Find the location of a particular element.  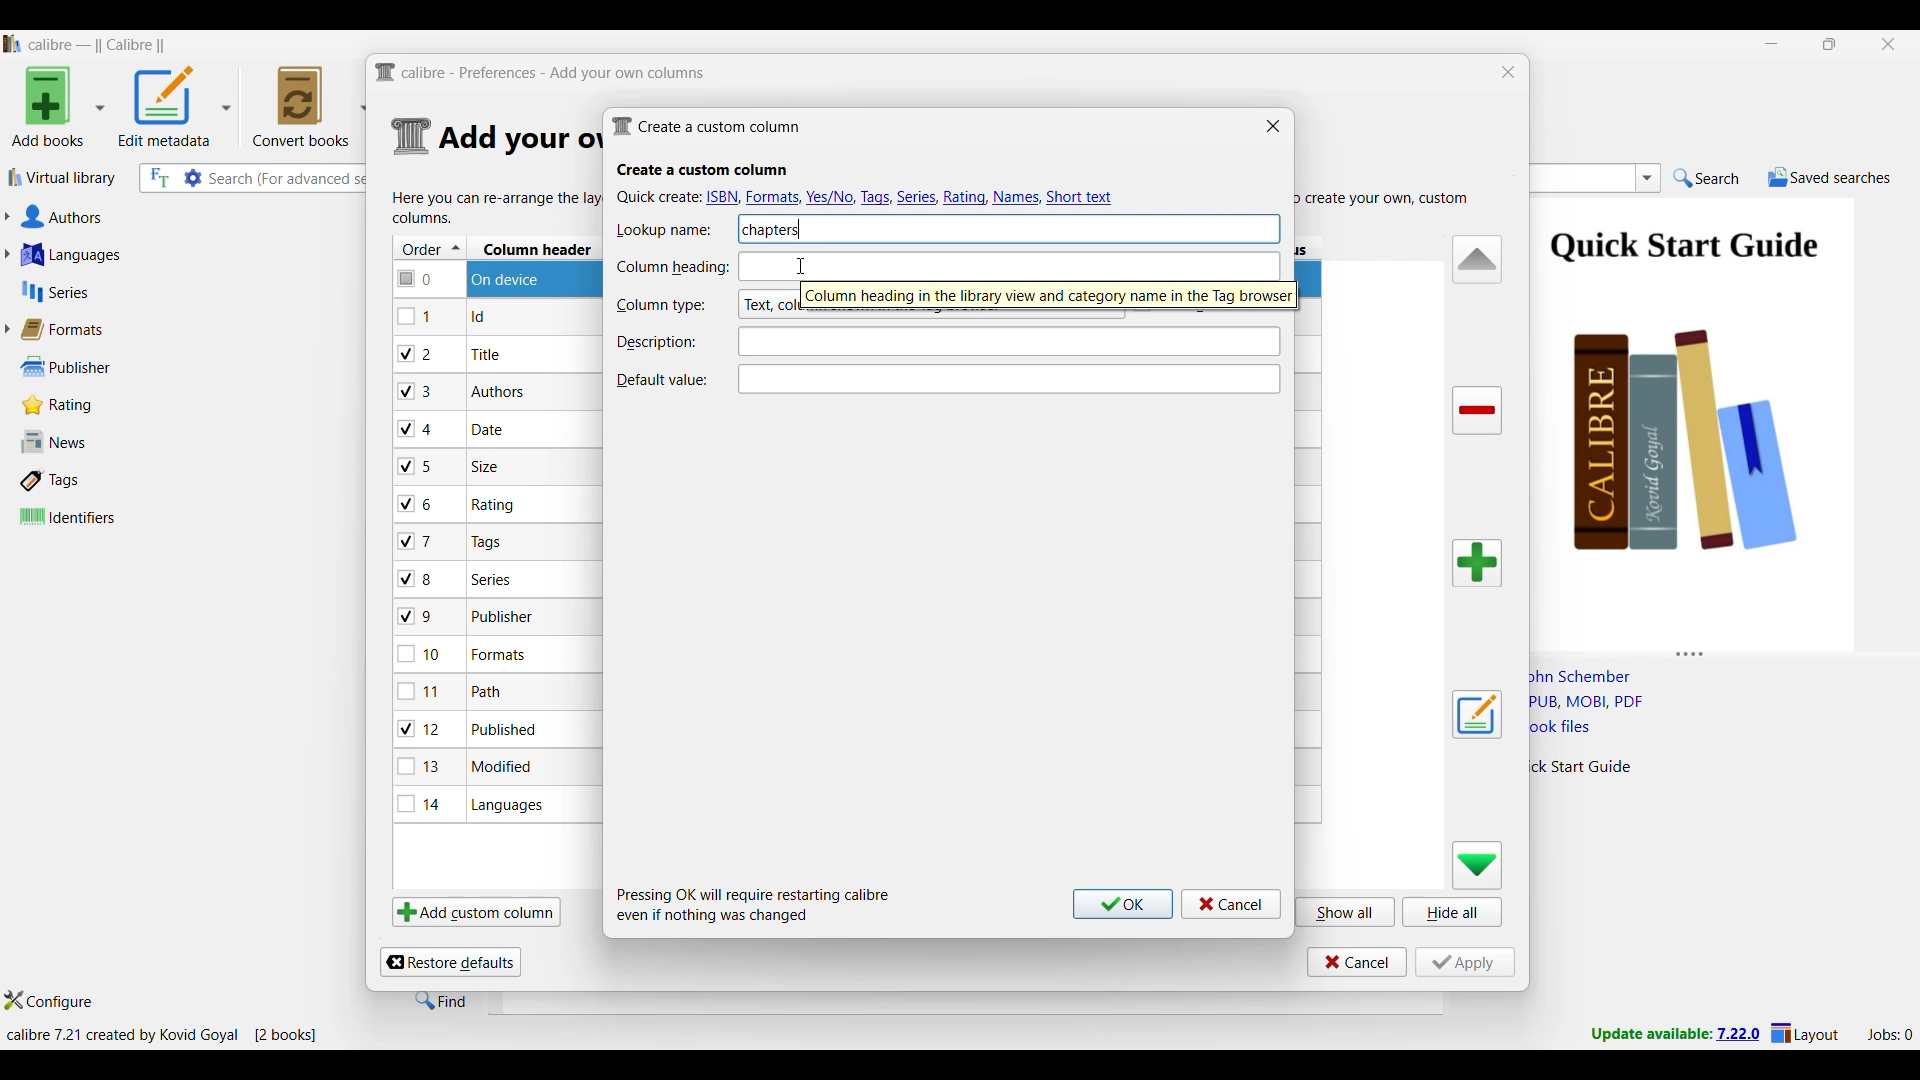

Input search here is located at coordinates (290, 179).